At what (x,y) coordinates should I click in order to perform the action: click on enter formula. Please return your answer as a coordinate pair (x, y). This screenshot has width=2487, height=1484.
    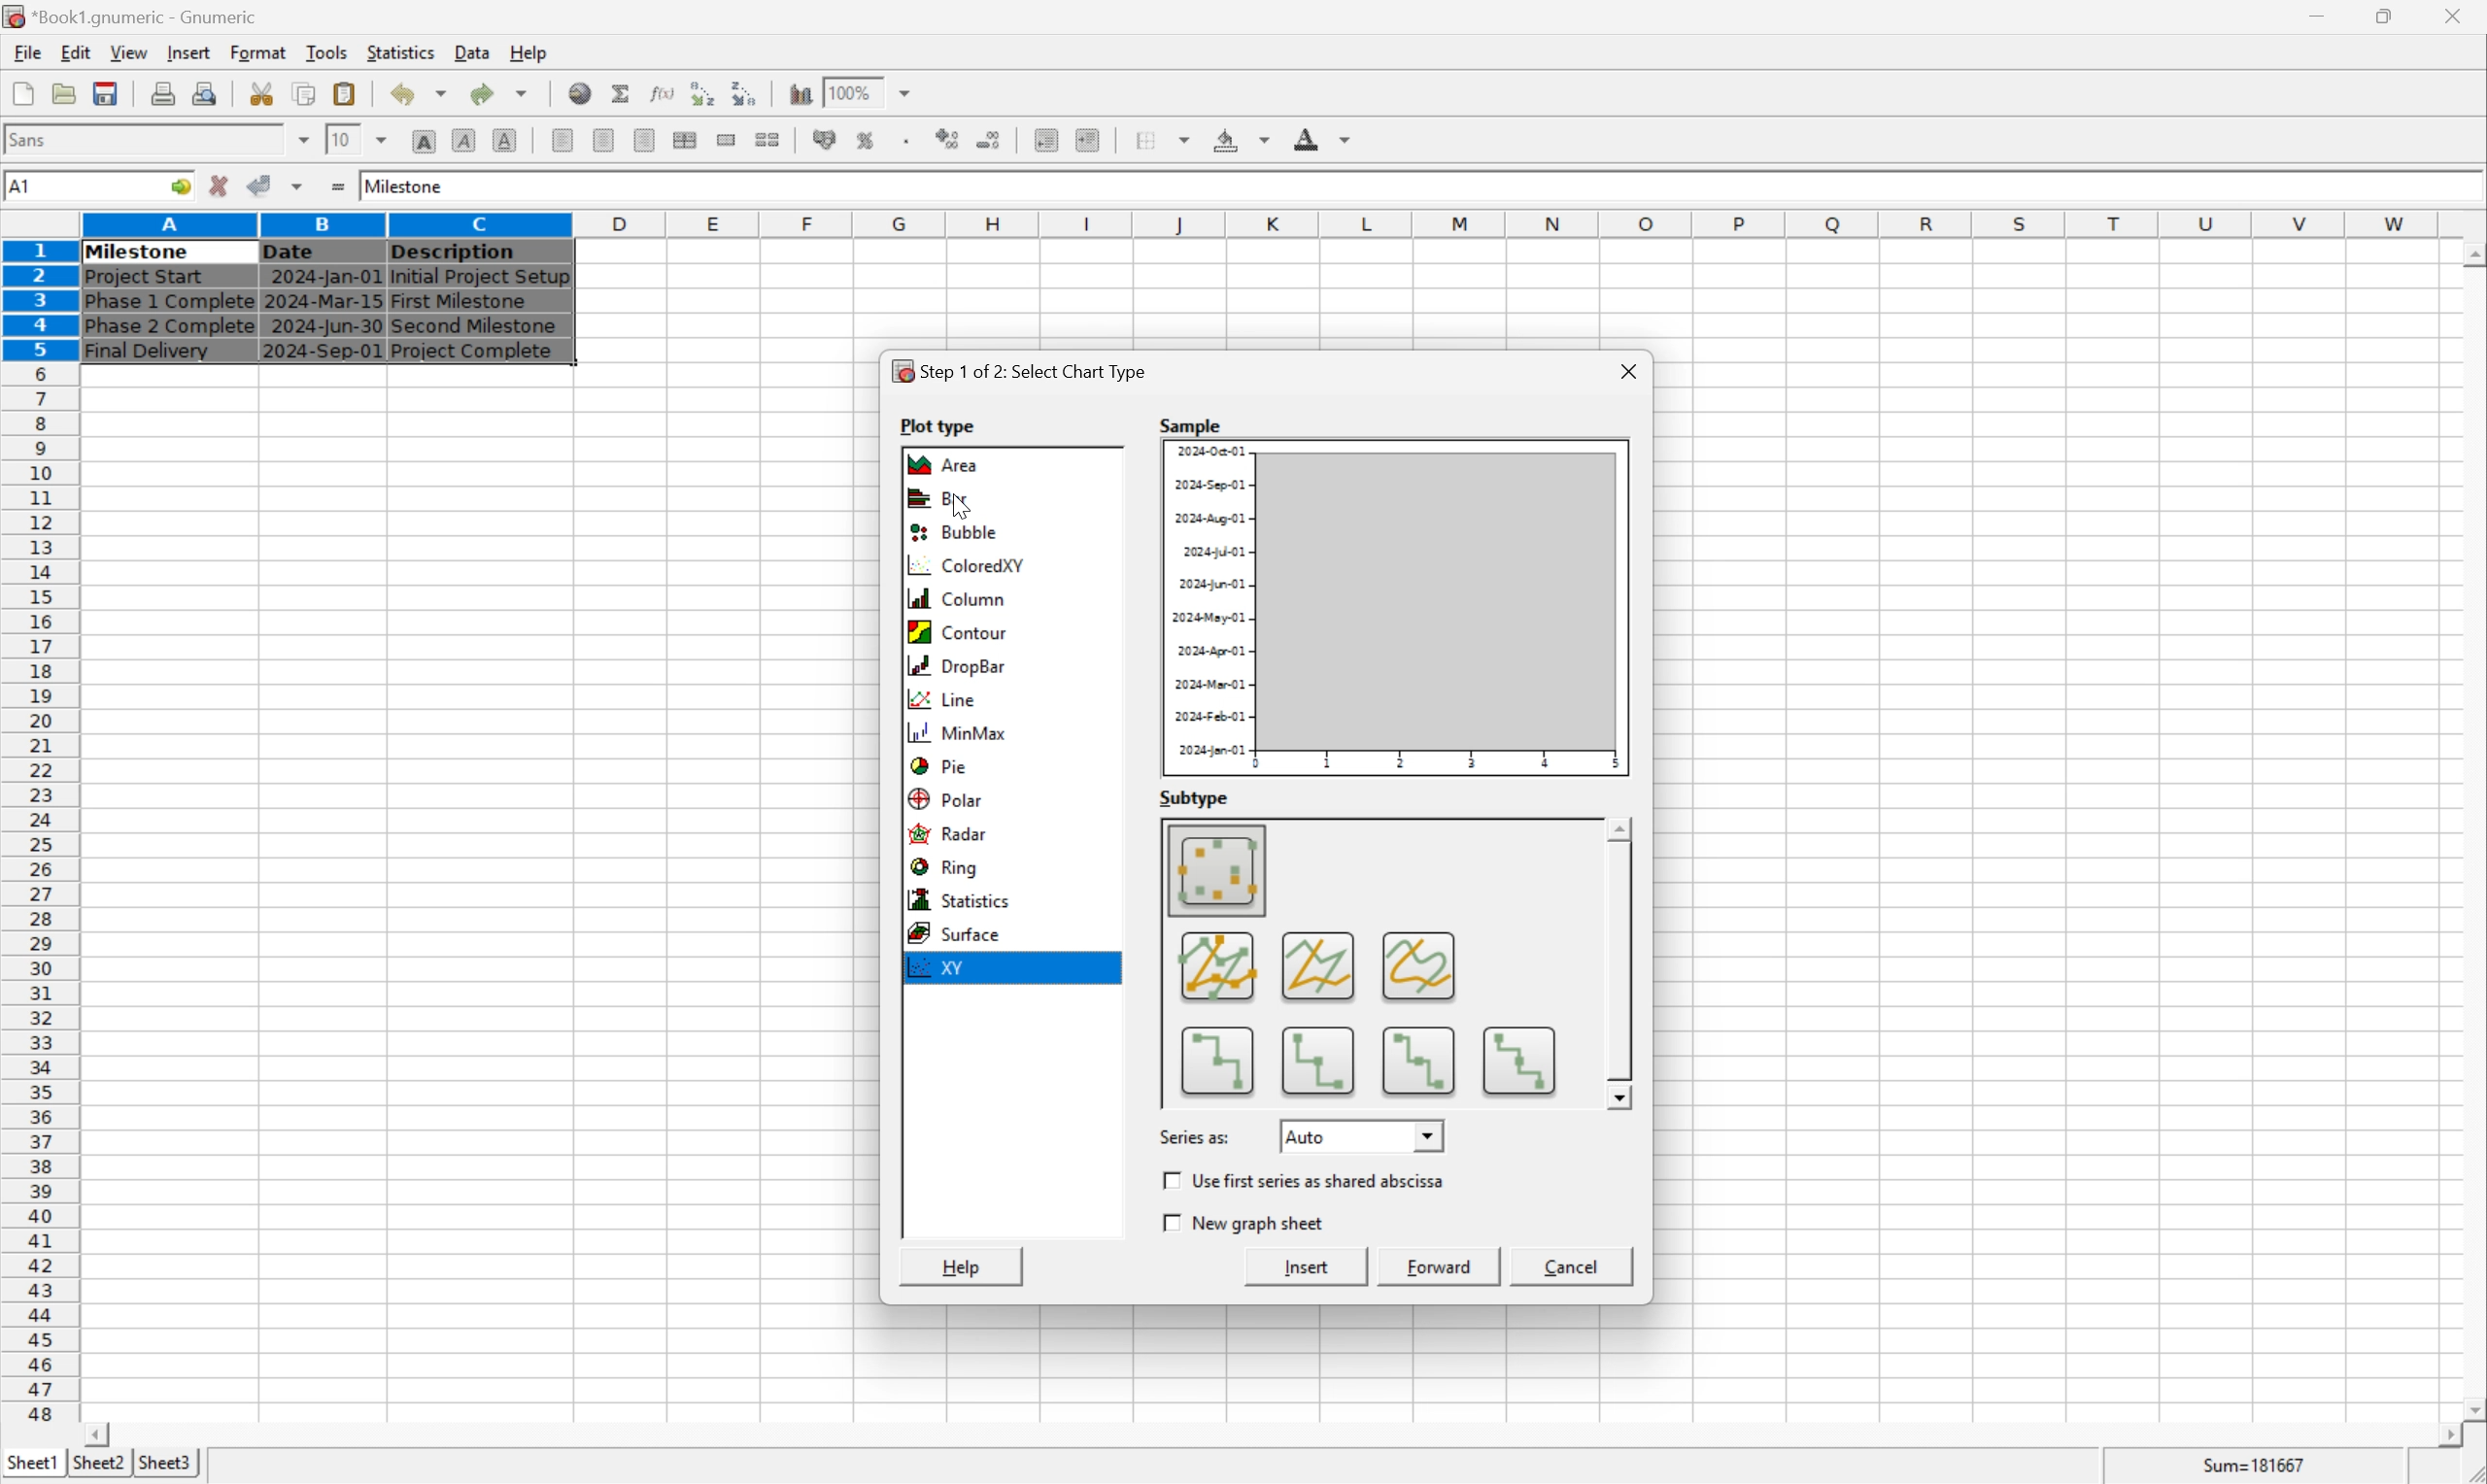
    Looking at the image, I should click on (336, 187).